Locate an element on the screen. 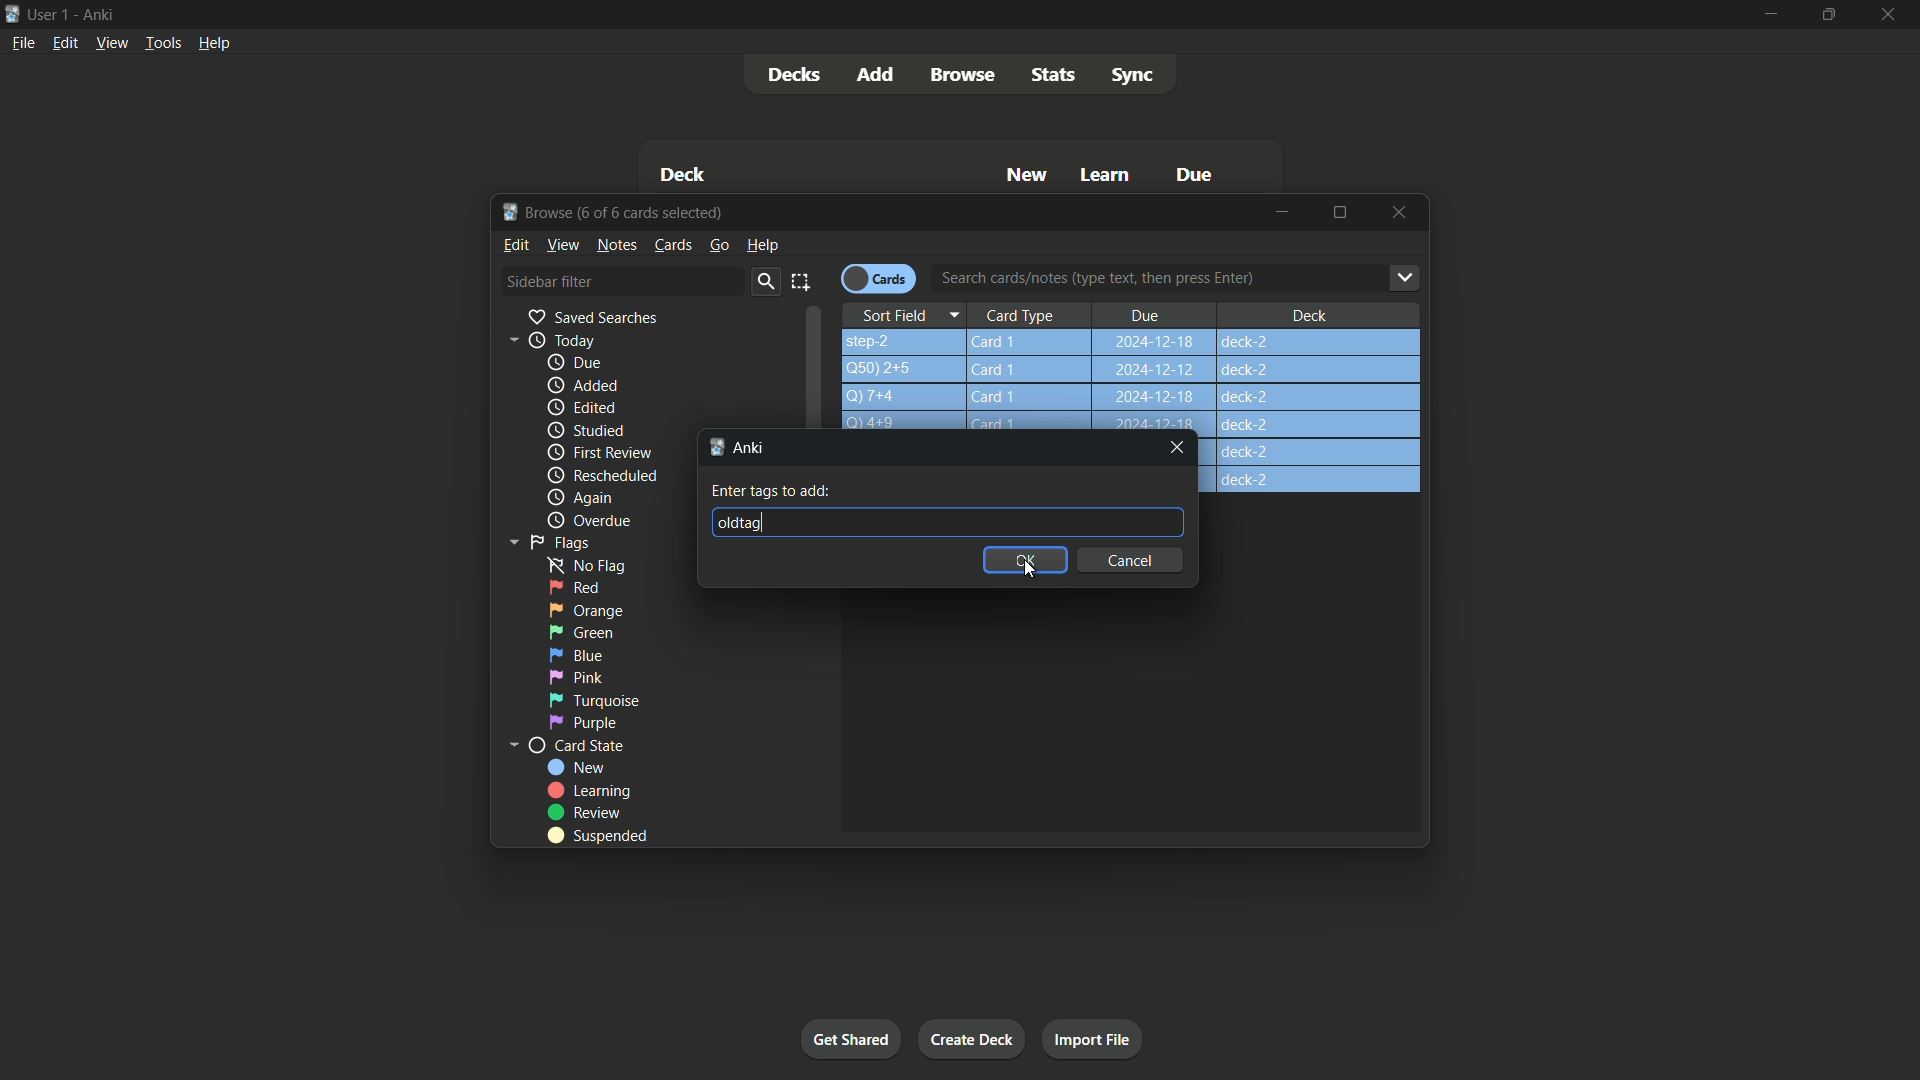 The width and height of the screenshot is (1920, 1080). App icon is located at coordinates (12, 14).